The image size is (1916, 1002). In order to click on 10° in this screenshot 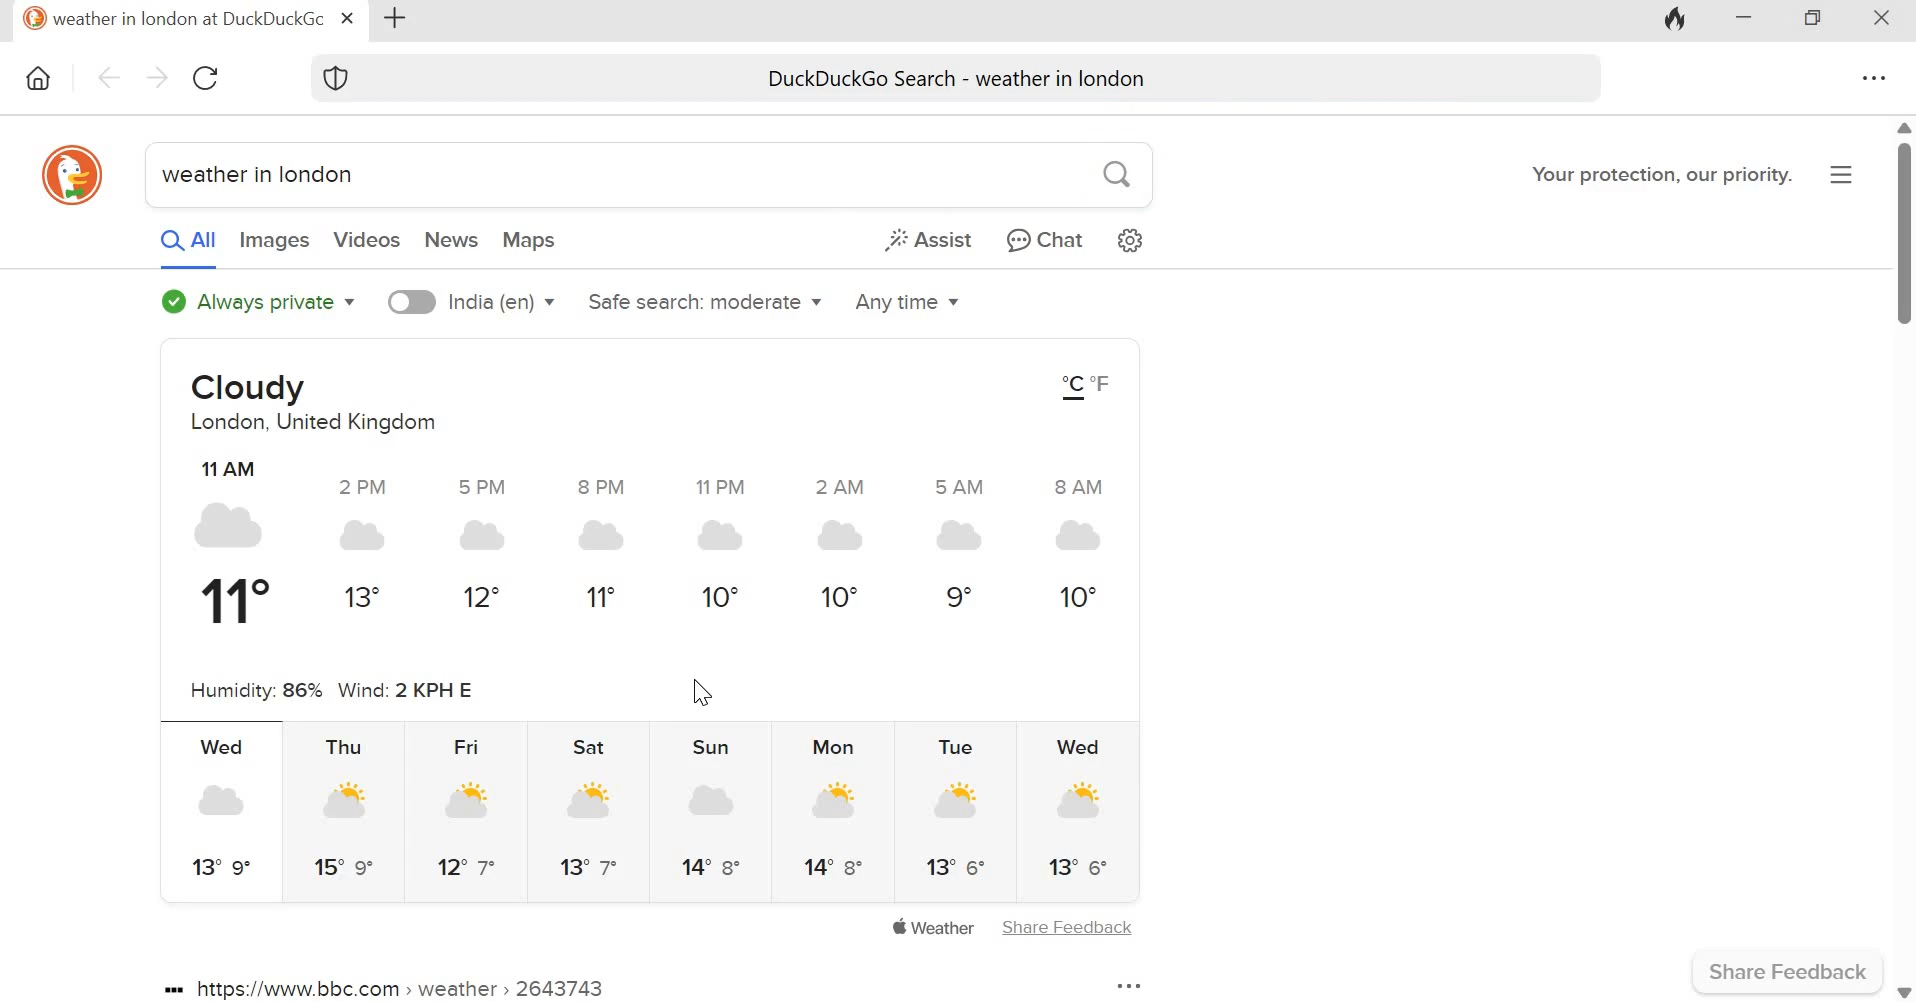, I will do `click(839, 597)`.